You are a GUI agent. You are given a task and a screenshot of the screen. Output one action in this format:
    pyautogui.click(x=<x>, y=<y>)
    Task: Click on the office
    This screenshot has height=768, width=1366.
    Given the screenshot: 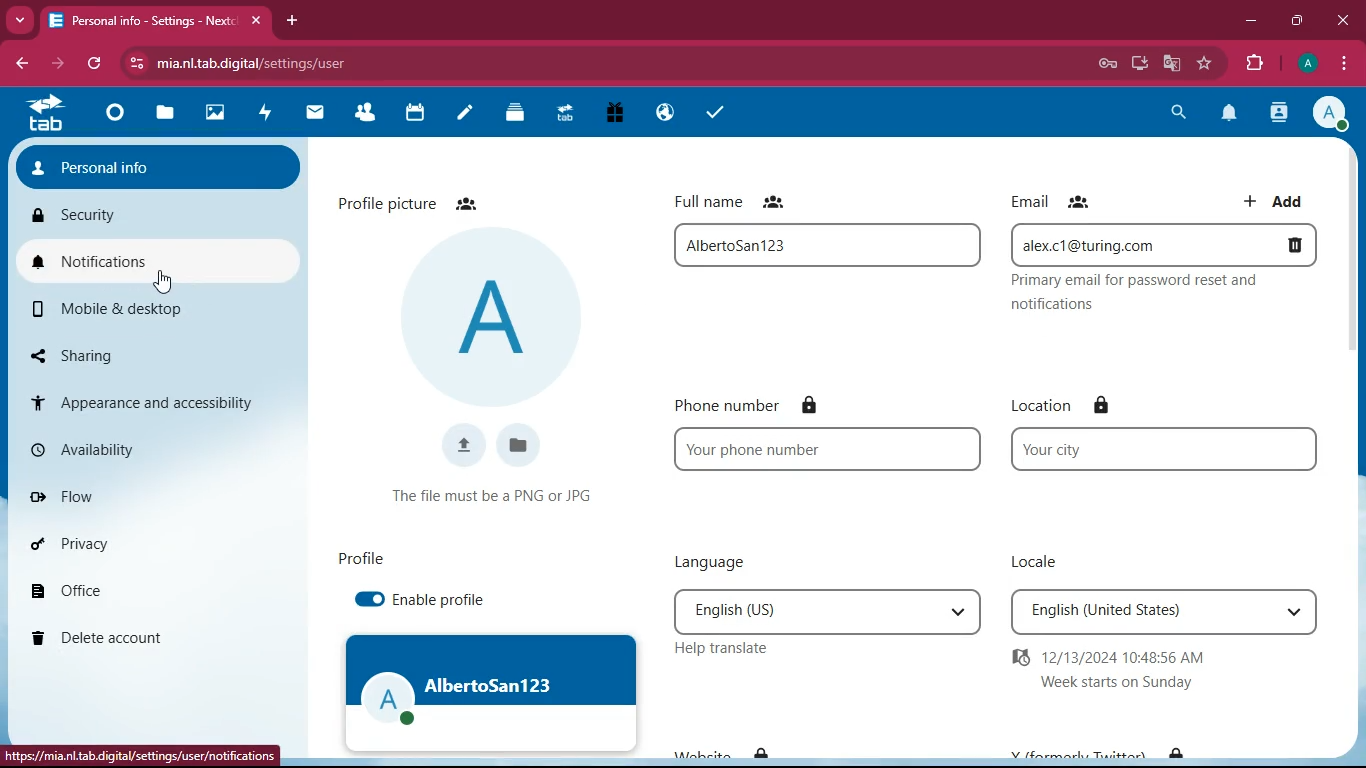 What is the action you would take?
    pyautogui.click(x=157, y=588)
    